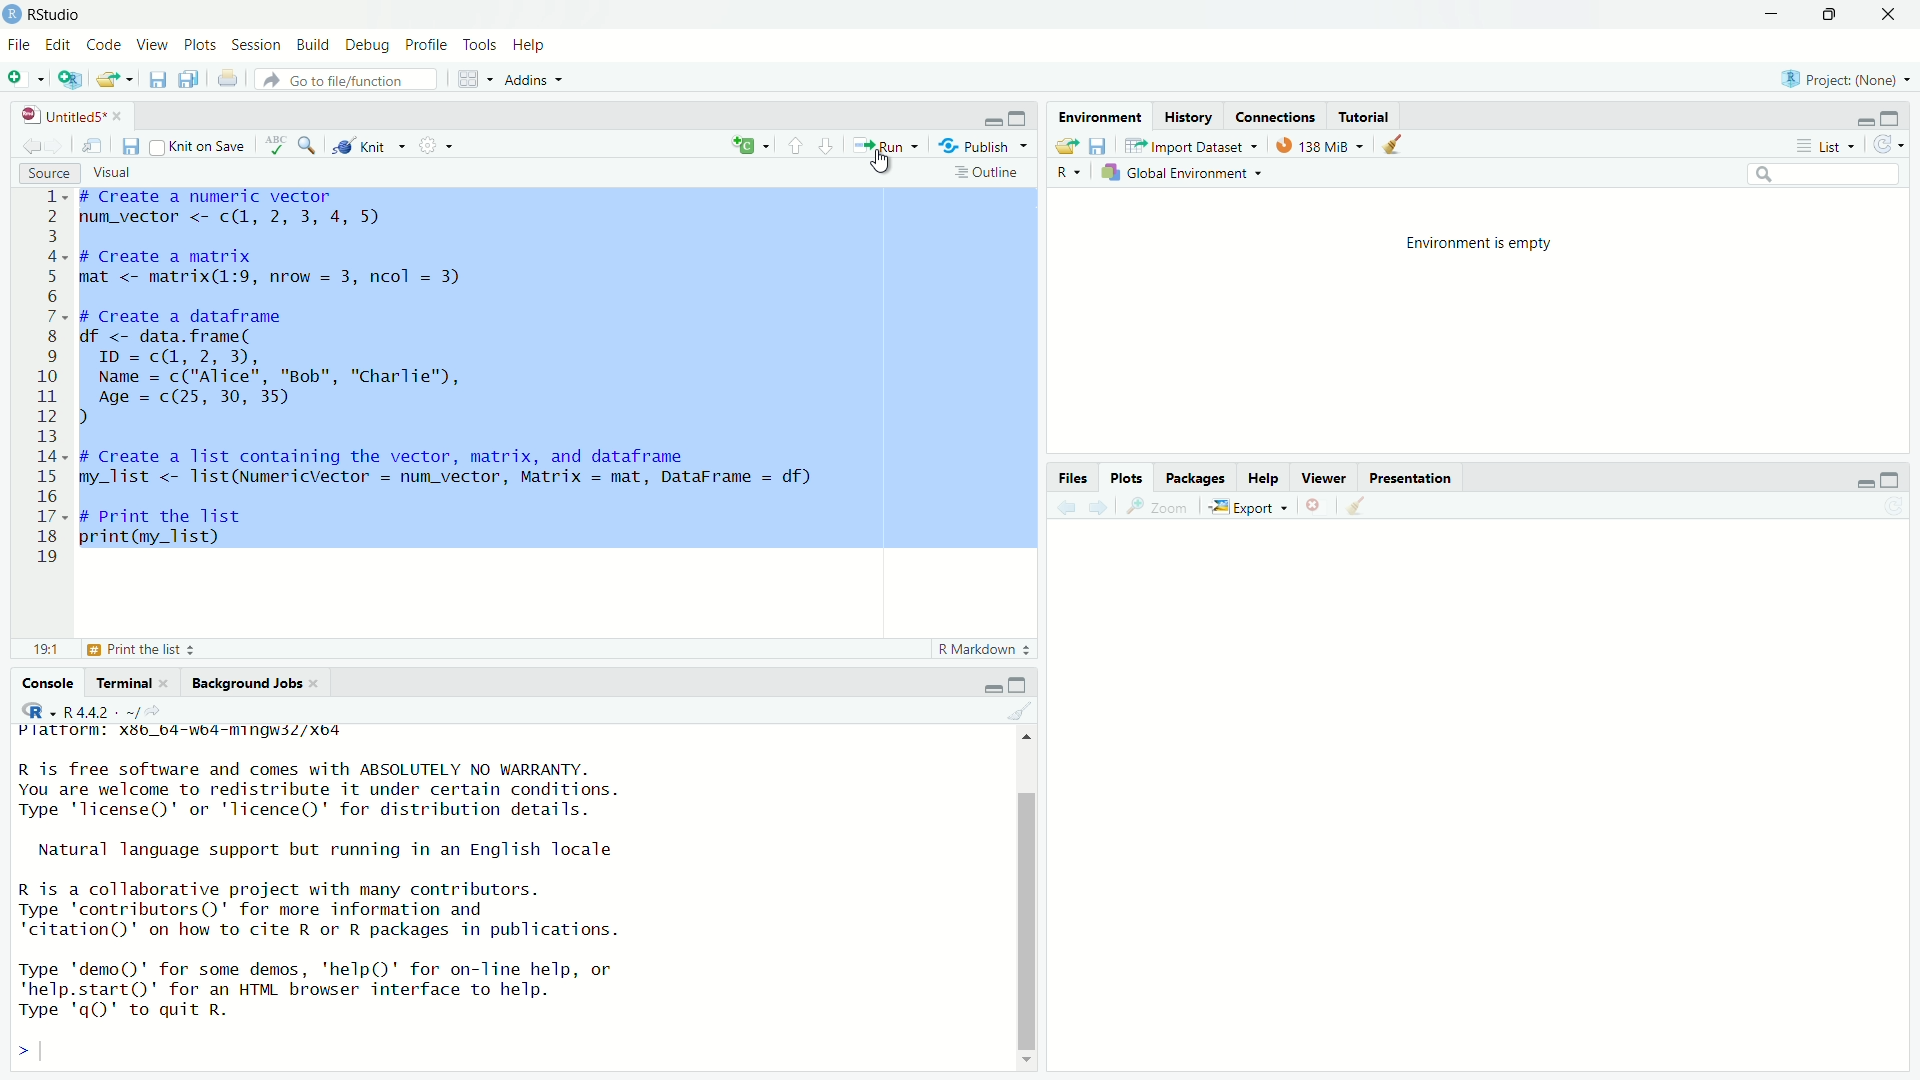  What do you see at coordinates (1191, 146) in the screenshot?
I see `Import Dataset ~` at bounding box center [1191, 146].